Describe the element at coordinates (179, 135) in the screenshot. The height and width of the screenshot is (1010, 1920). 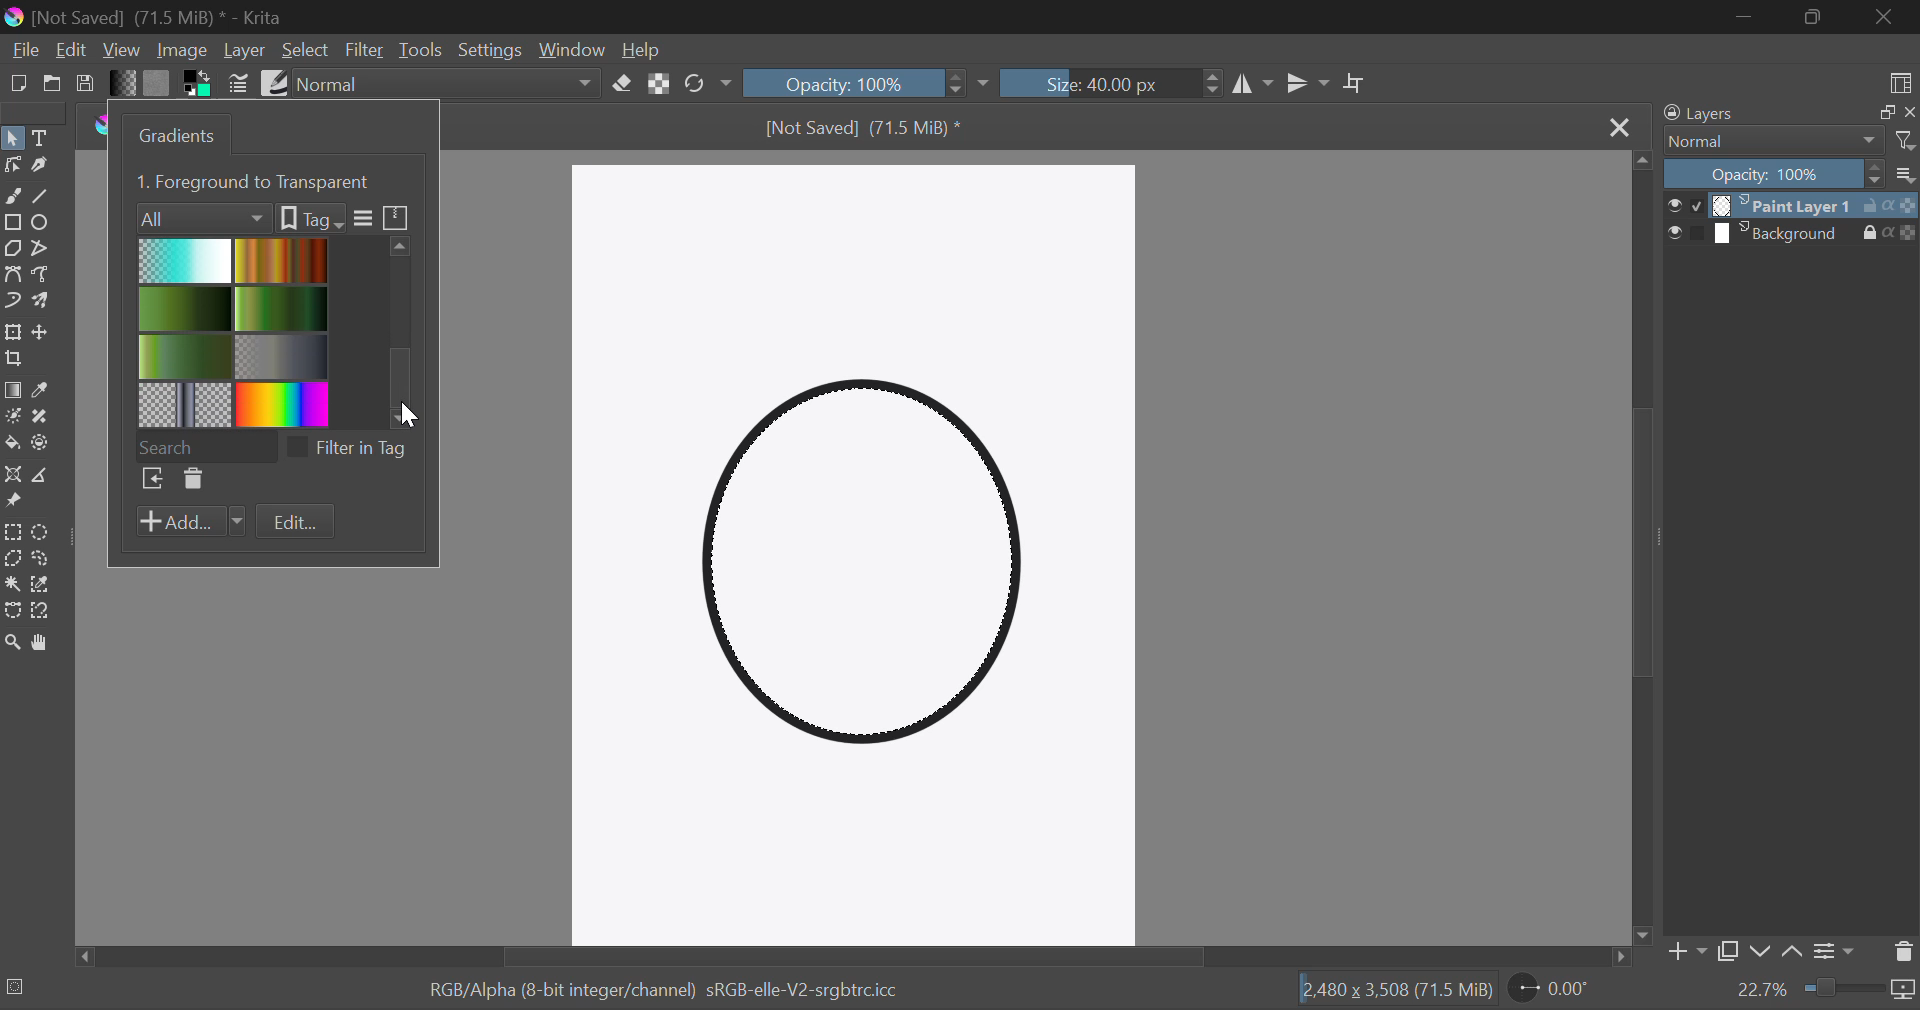
I see `Gradients` at that location.